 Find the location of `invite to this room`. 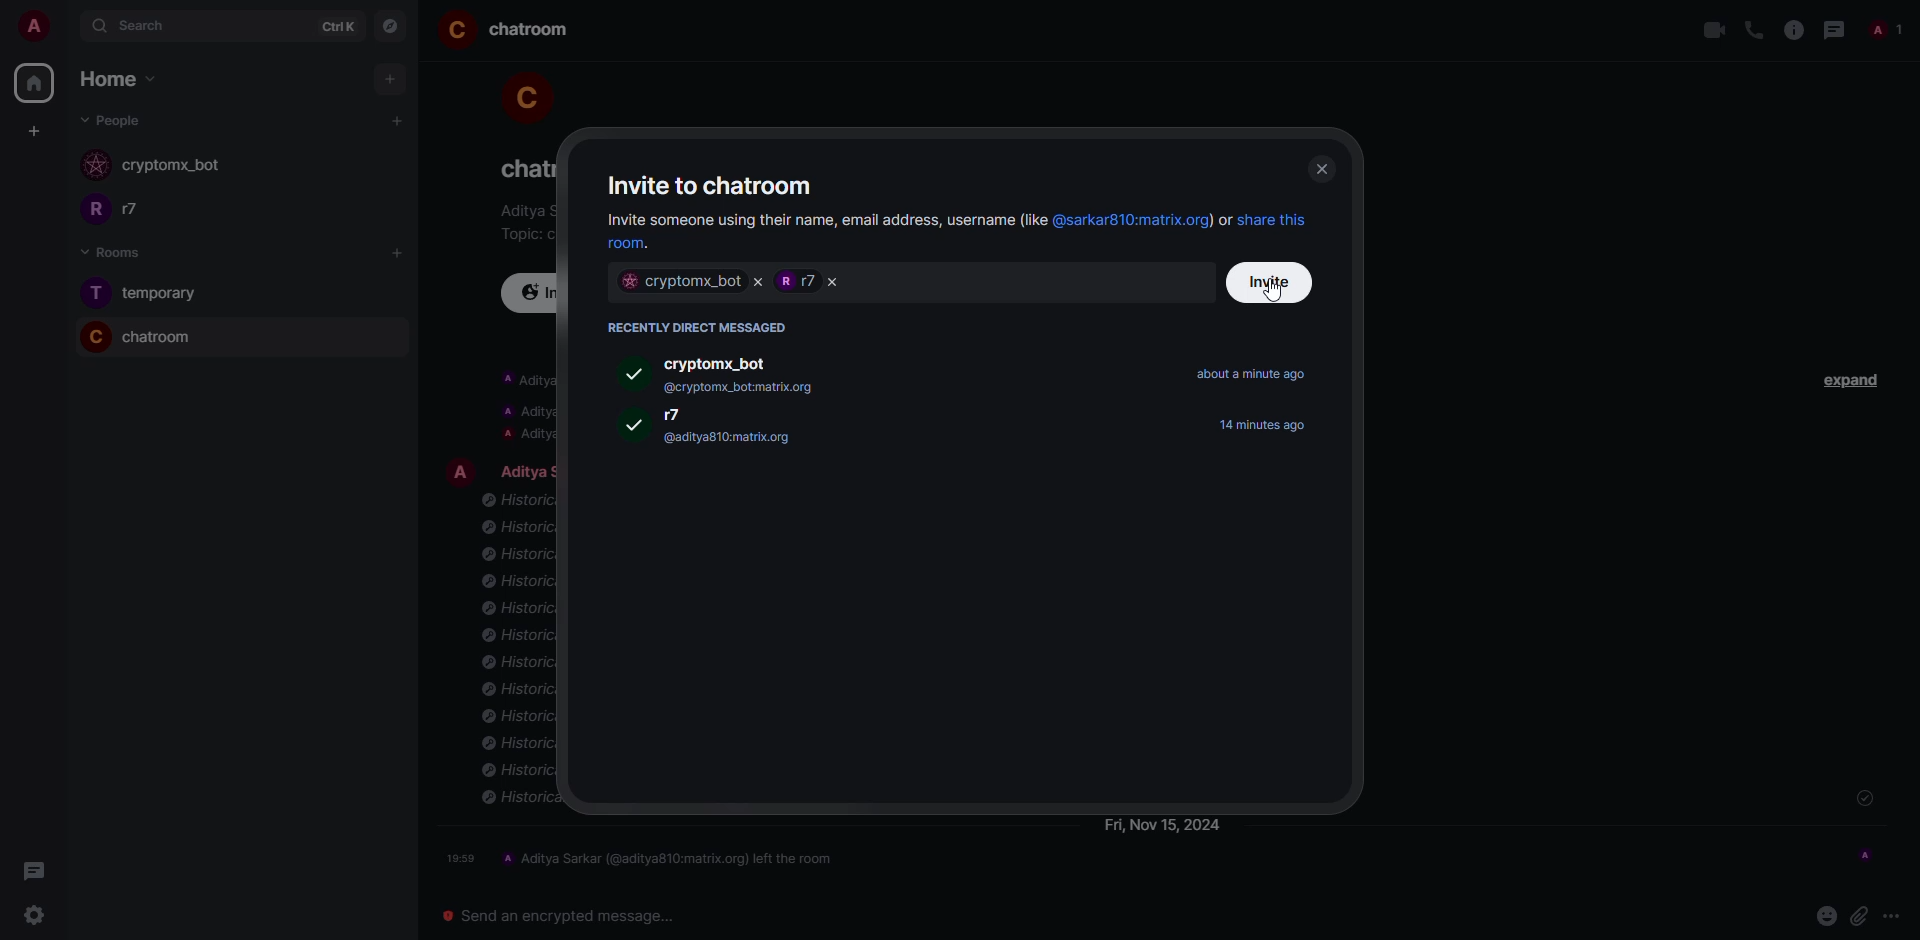

invite to this room is located at coordinates (534, 293).